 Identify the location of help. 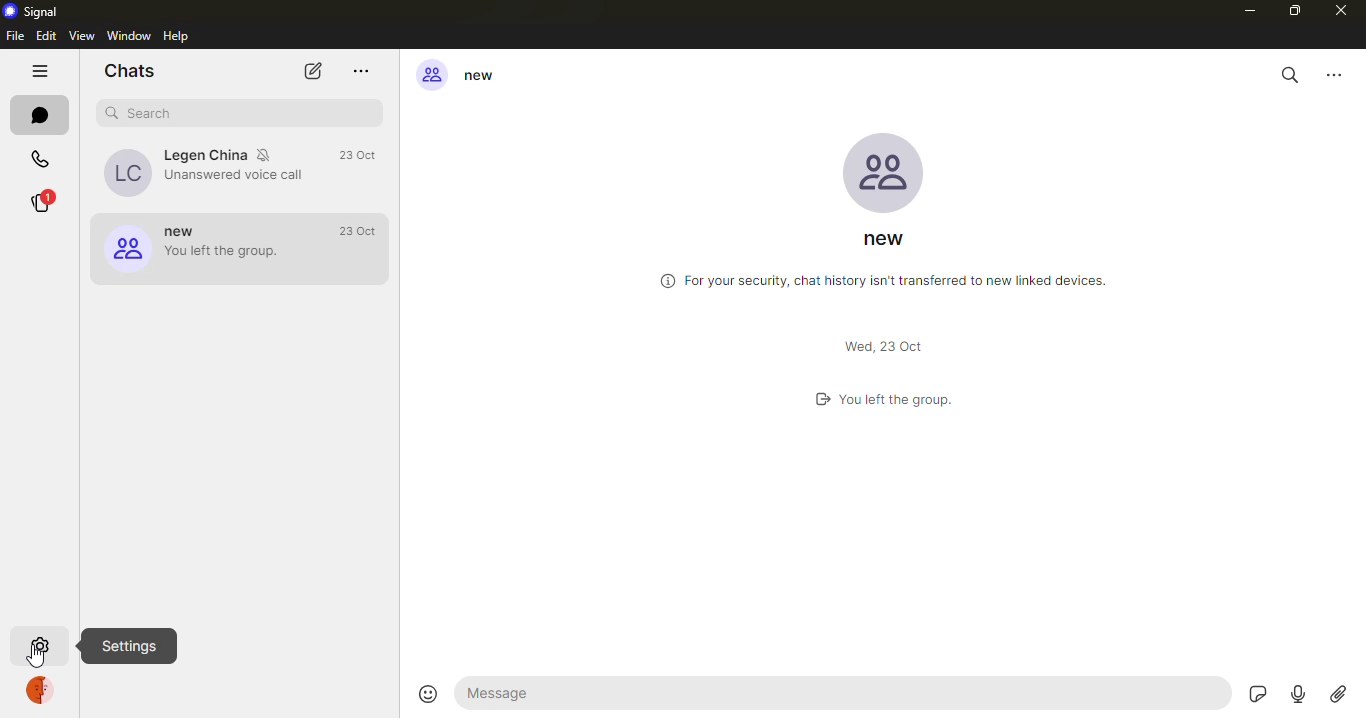
(176, 35).